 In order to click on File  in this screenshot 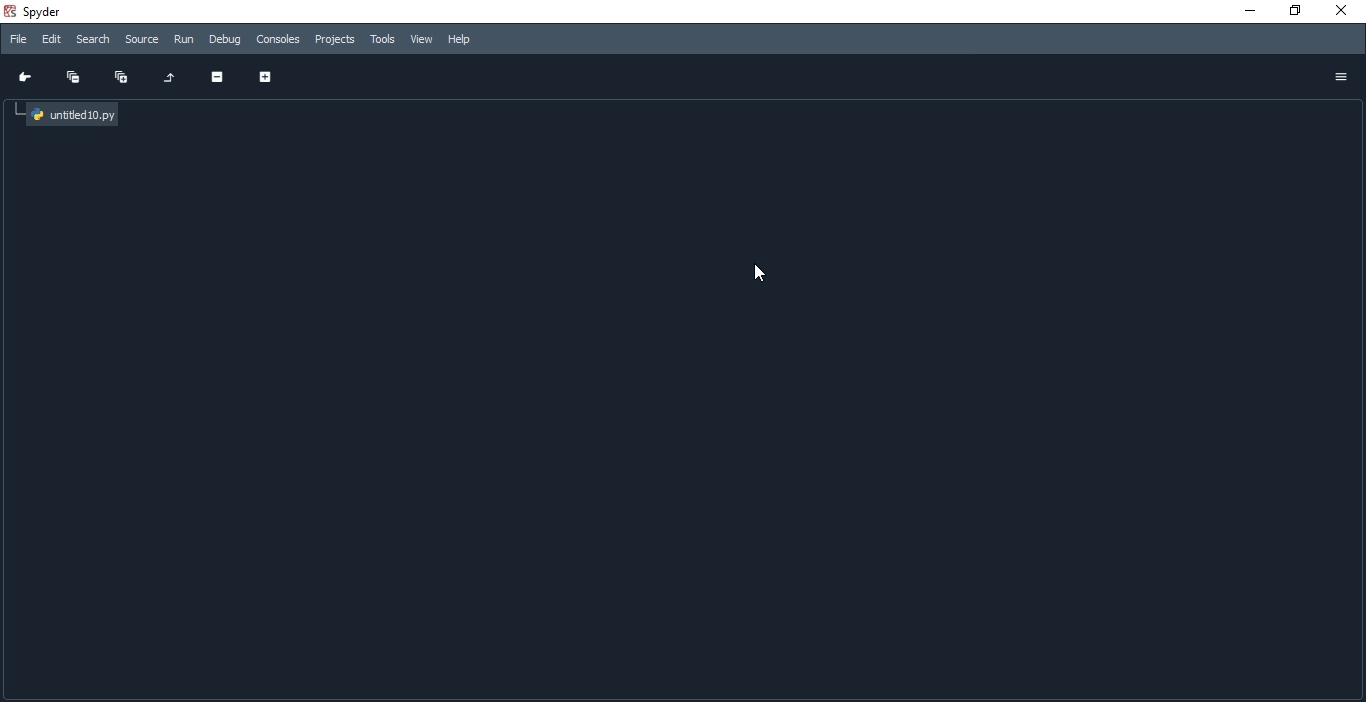, I will do `click(17, 39)`.